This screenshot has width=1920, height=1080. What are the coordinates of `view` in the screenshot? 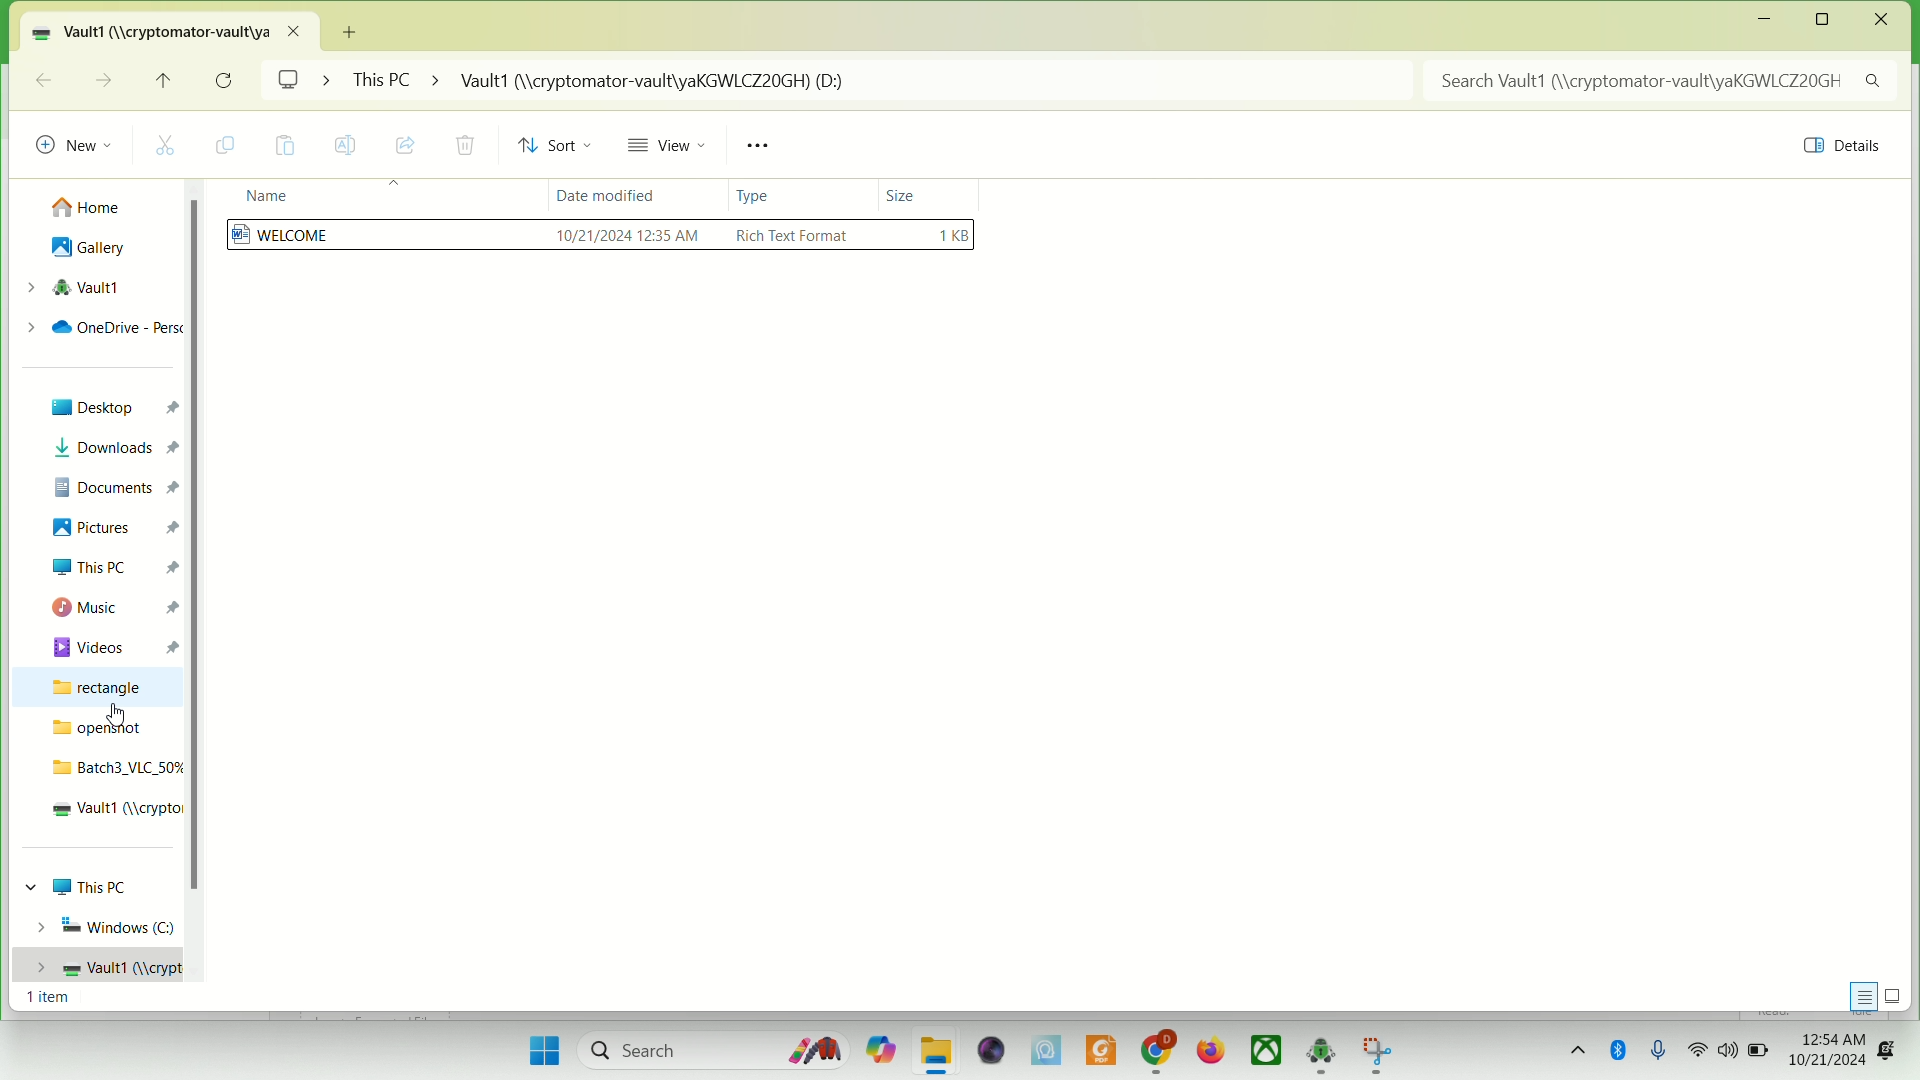 It's located at (673, 149).